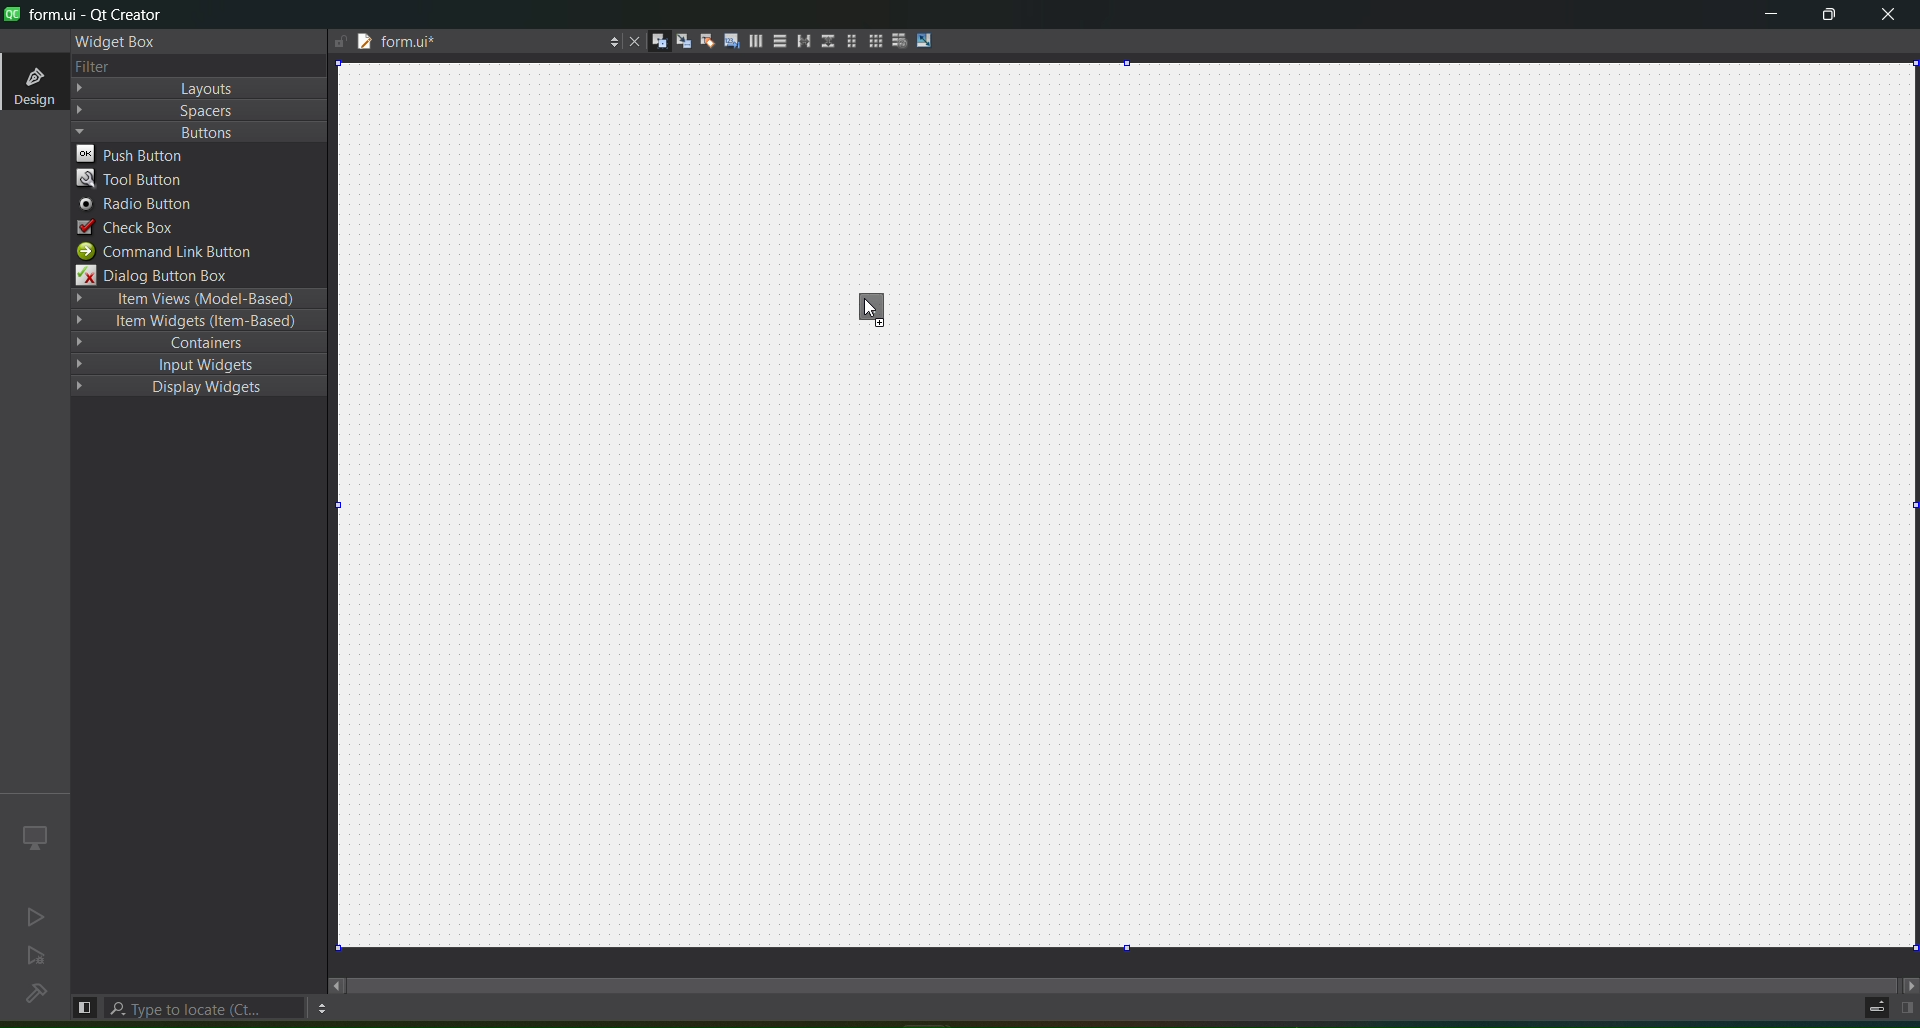 The width and height of the screenshot is (1920, 1028). I want to click on cursor, so click(865, 310).